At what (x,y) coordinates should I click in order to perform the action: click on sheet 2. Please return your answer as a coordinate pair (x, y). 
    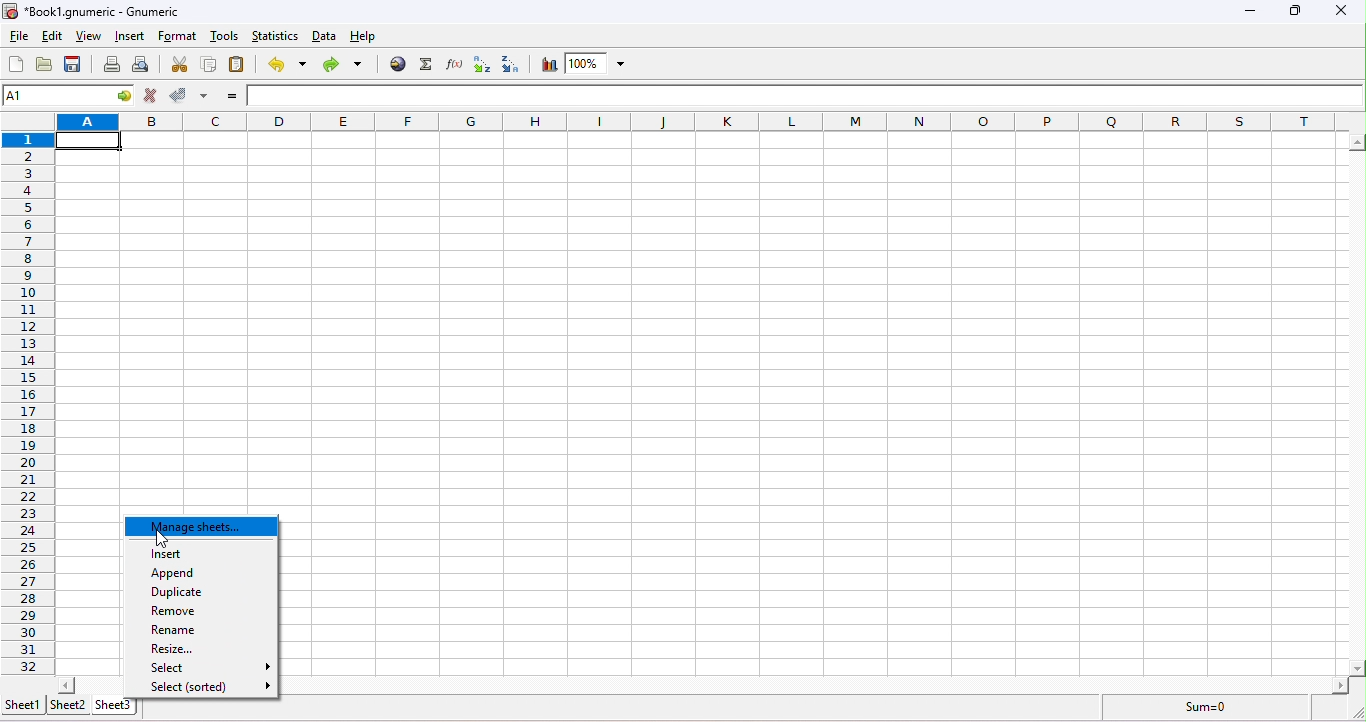
    Looking at the image, I should click on (72, 706).